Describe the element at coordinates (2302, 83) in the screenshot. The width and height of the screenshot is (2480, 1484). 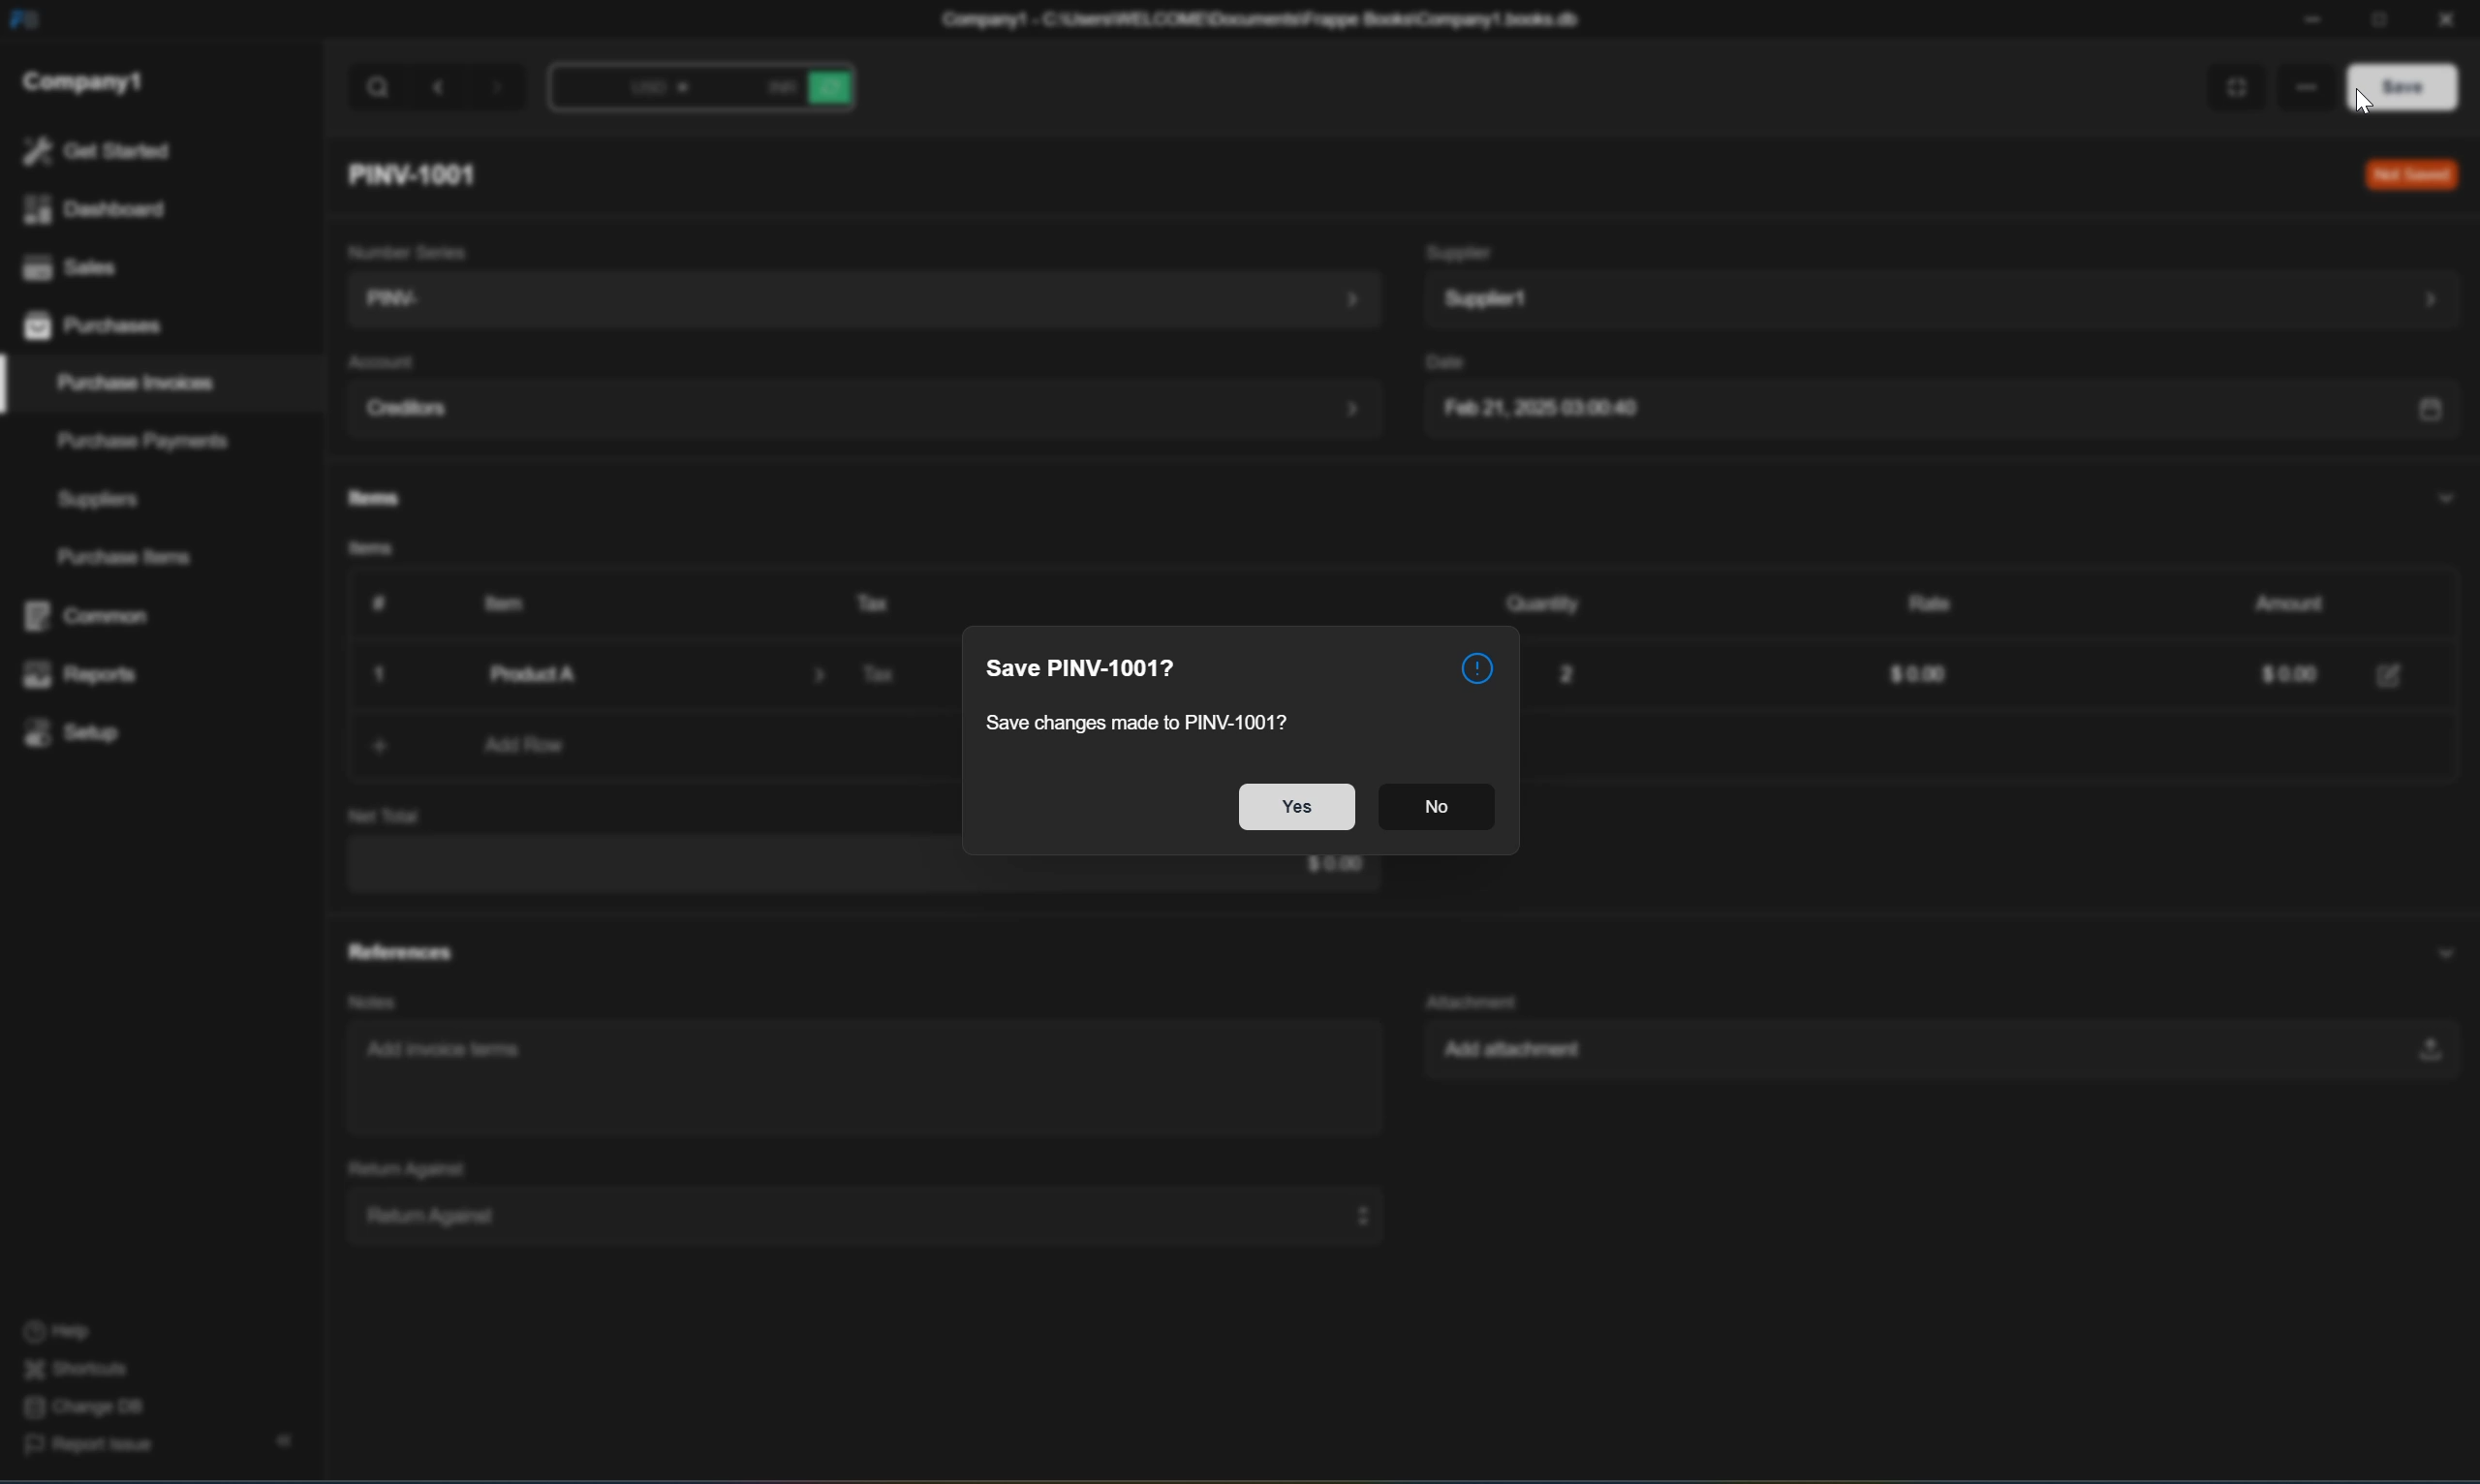
I see `More options` at that location.